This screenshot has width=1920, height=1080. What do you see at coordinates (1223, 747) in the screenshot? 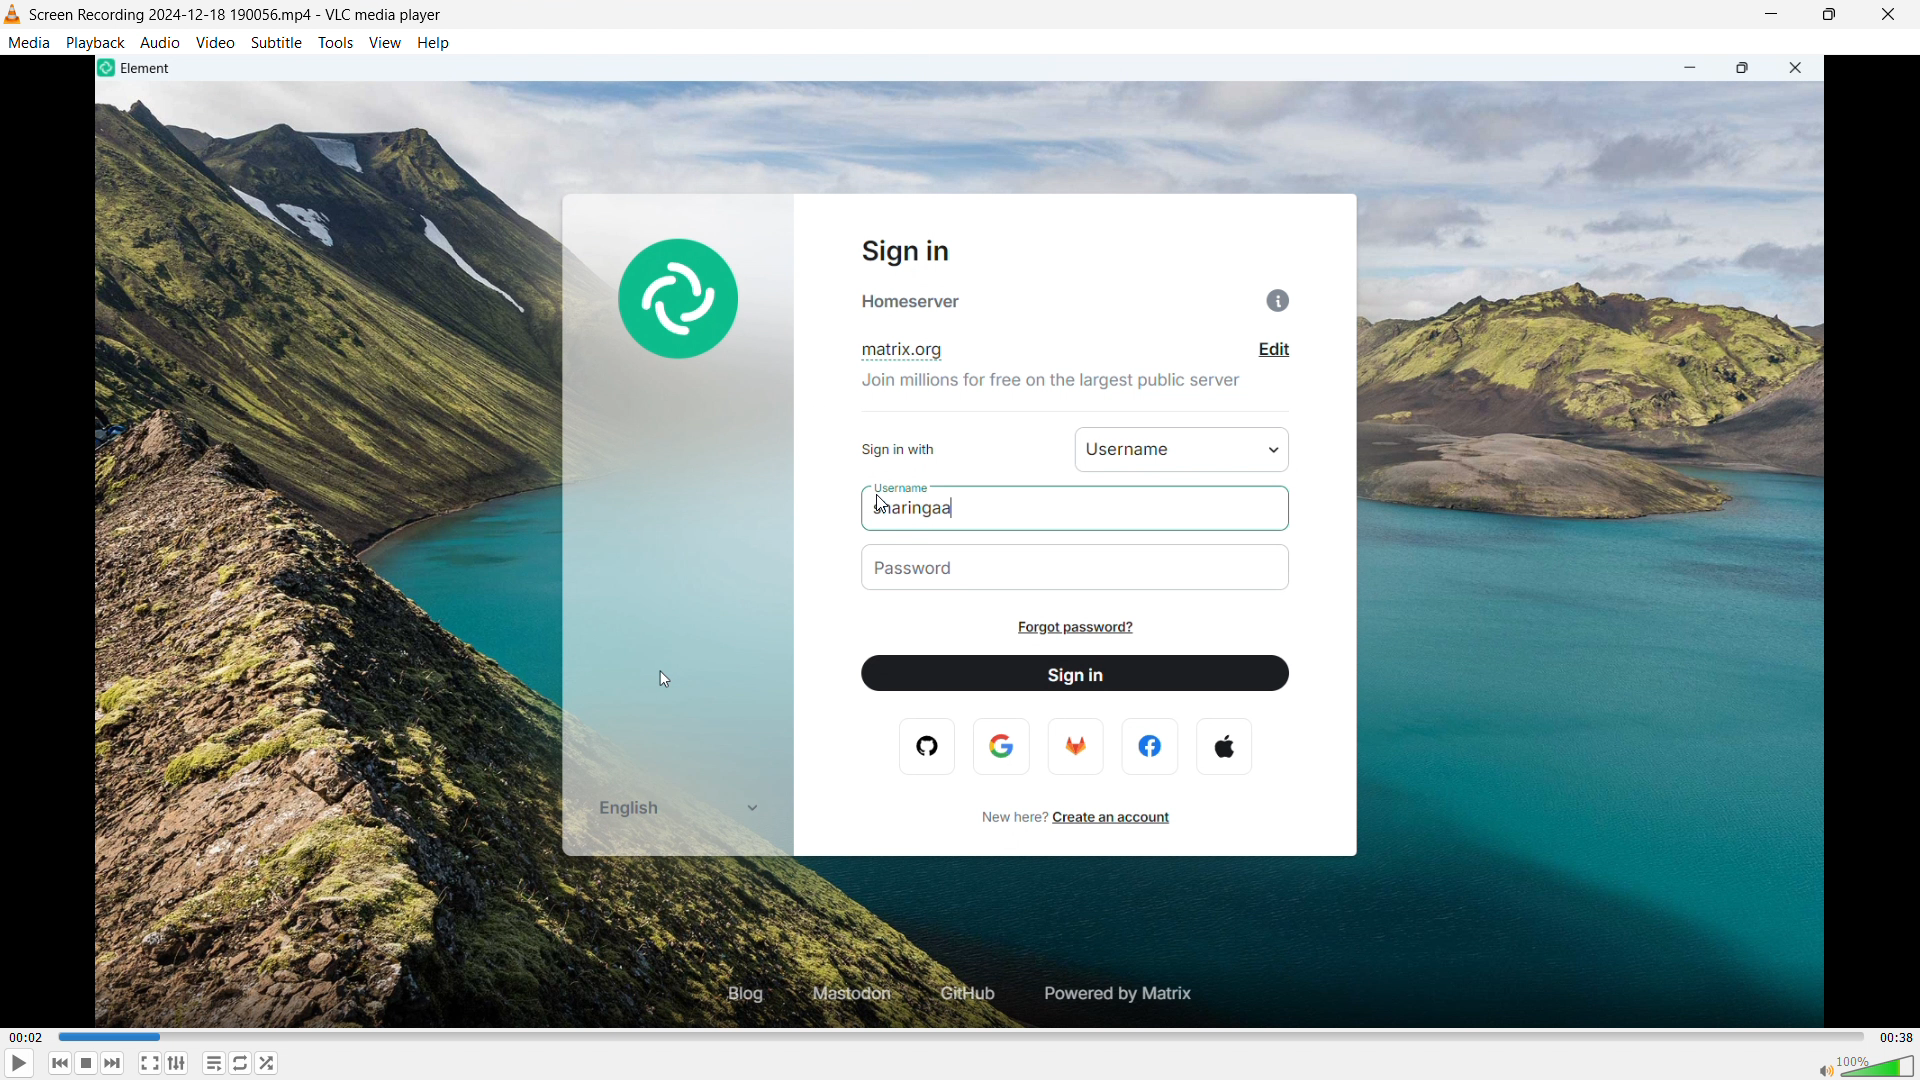
I see `apple logo` at bounding box center [1223, 747].